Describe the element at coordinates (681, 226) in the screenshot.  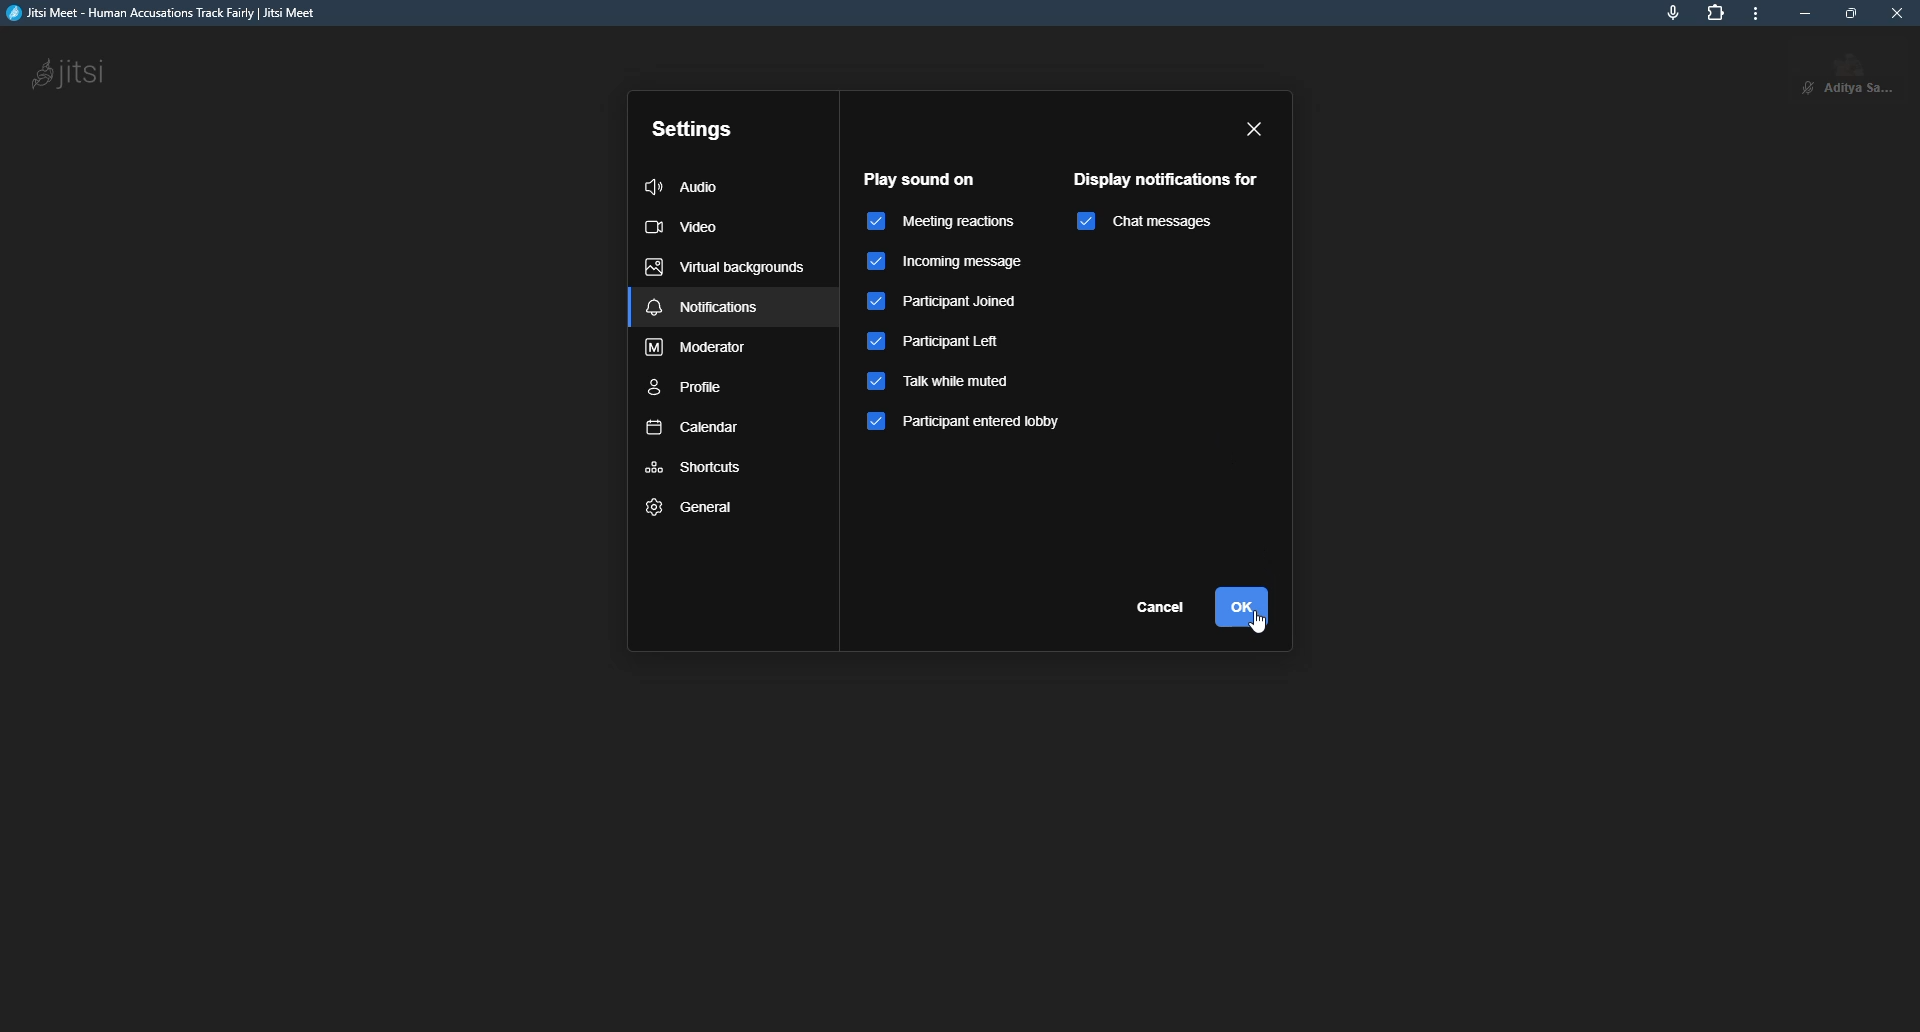
I see `video` at that location.